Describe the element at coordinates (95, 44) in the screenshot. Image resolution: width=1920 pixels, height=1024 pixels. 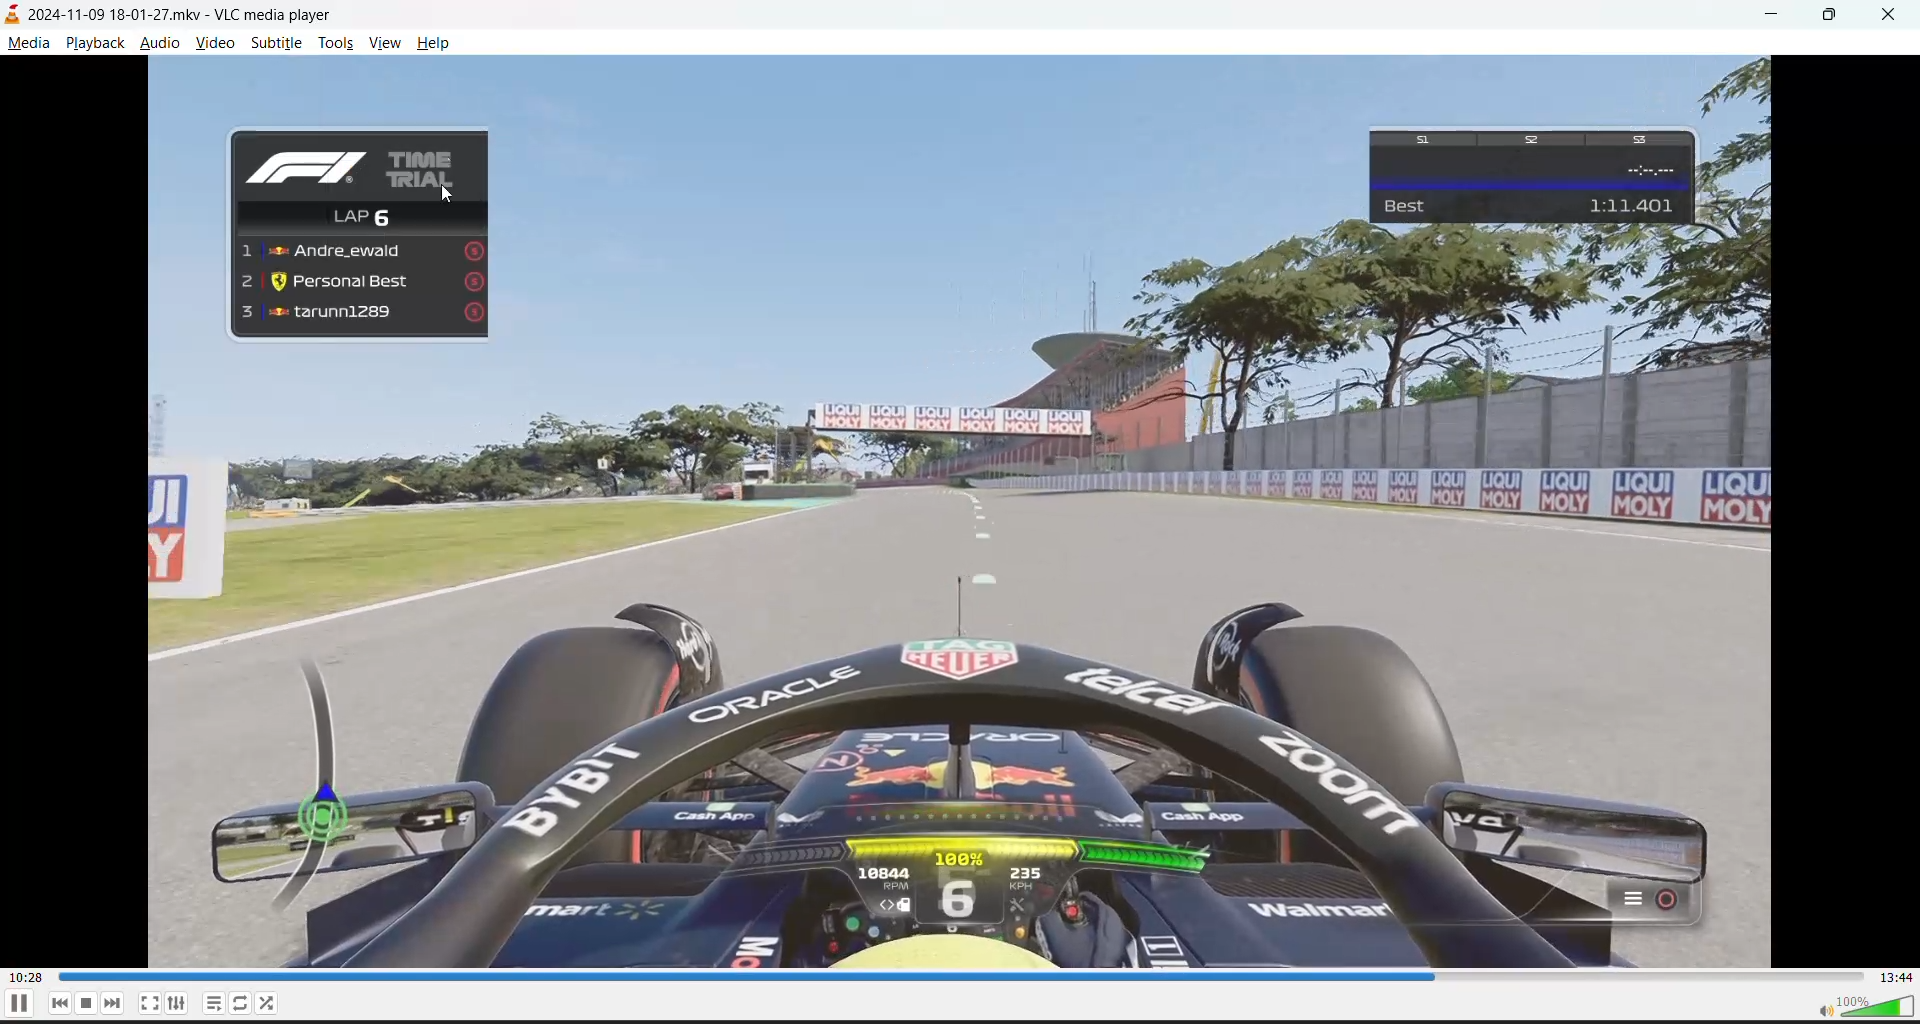
I see `playback` at that location.